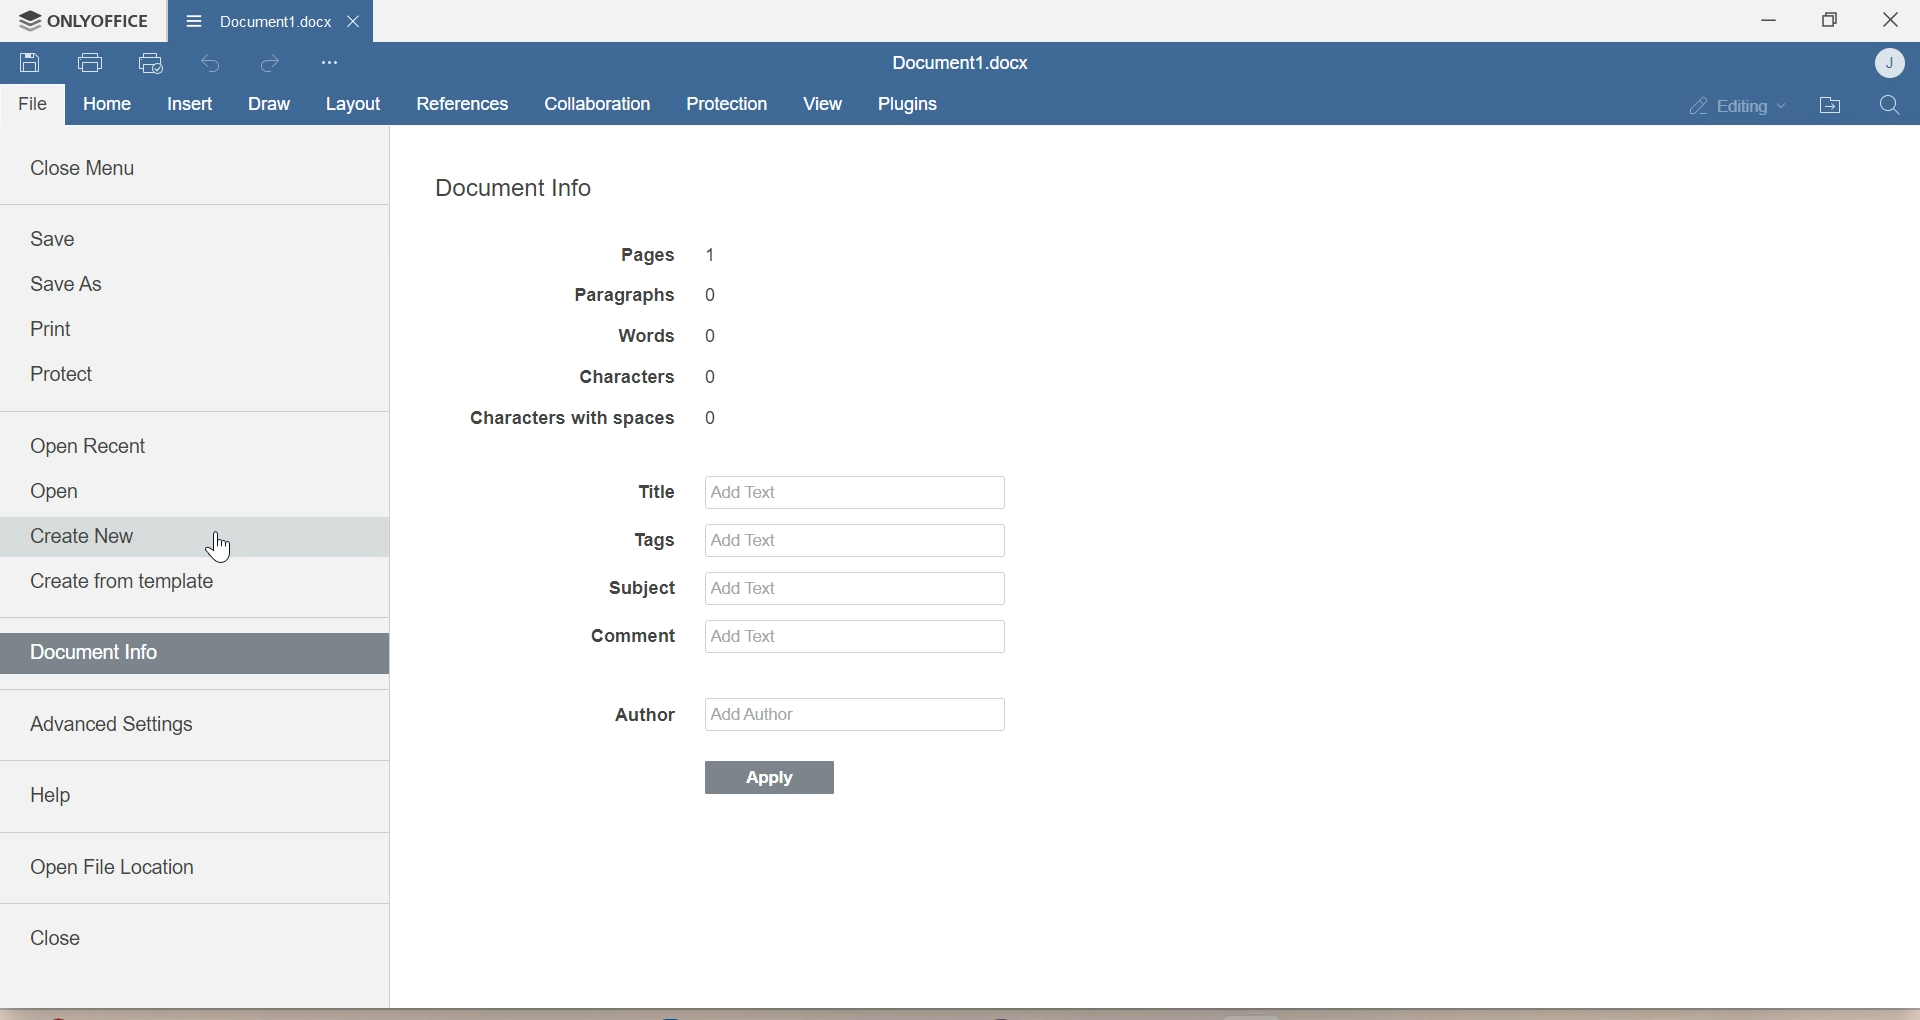 Image resolution: width=1920 pixels, height=1020 pixels. Describe the element at coordinates (1832, 105) in the screenshot. I see `Open file location` at that location.